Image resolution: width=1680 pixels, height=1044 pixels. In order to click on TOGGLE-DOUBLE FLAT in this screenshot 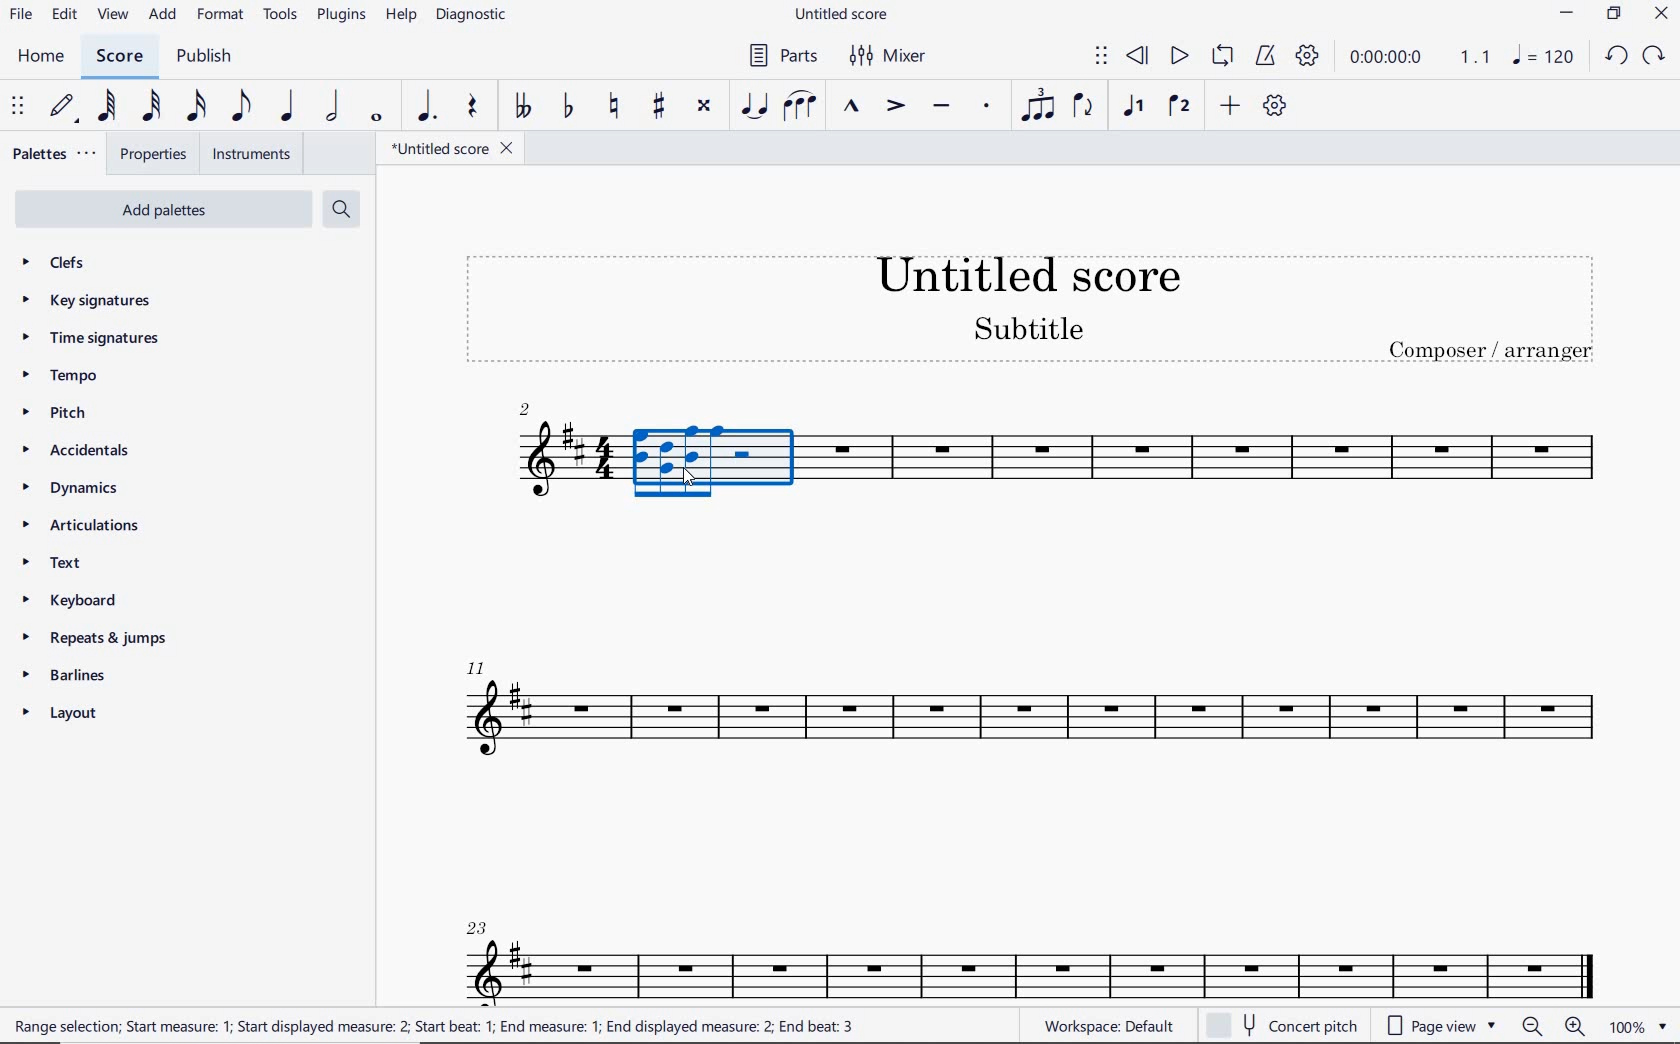, I will do `click(522, 106)`.